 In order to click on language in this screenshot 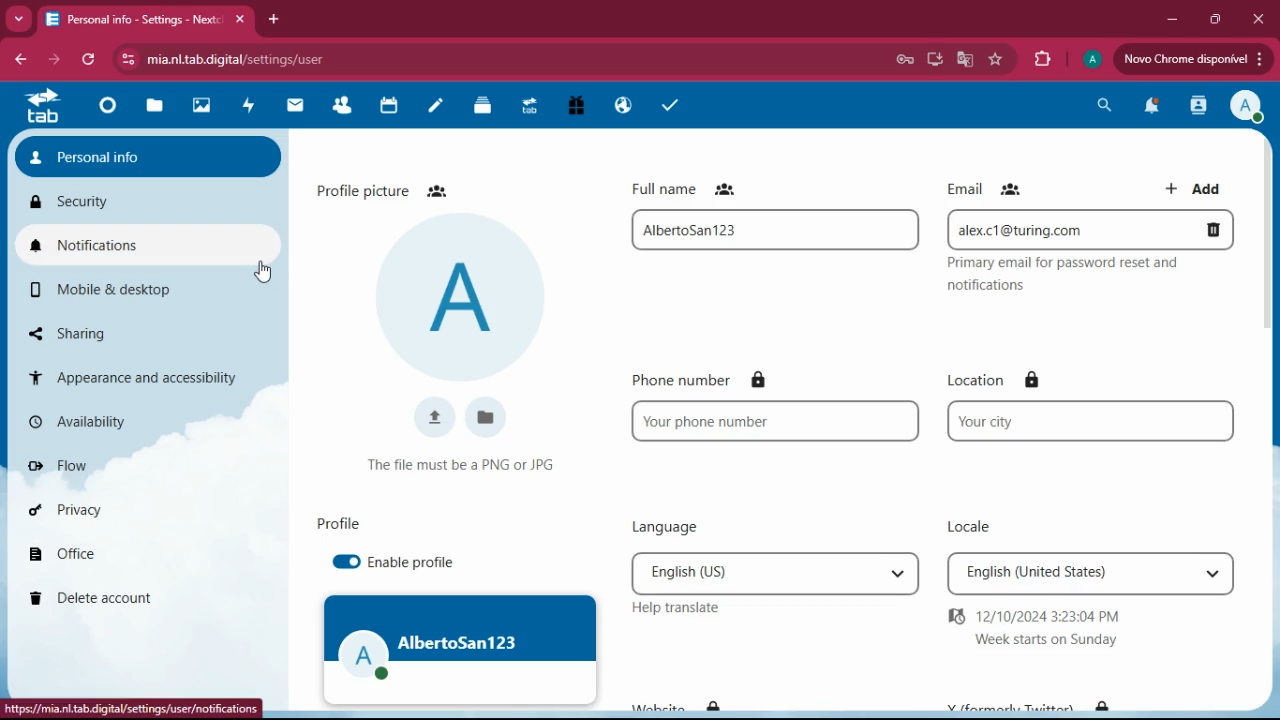, I will do `click(657, 527)`.